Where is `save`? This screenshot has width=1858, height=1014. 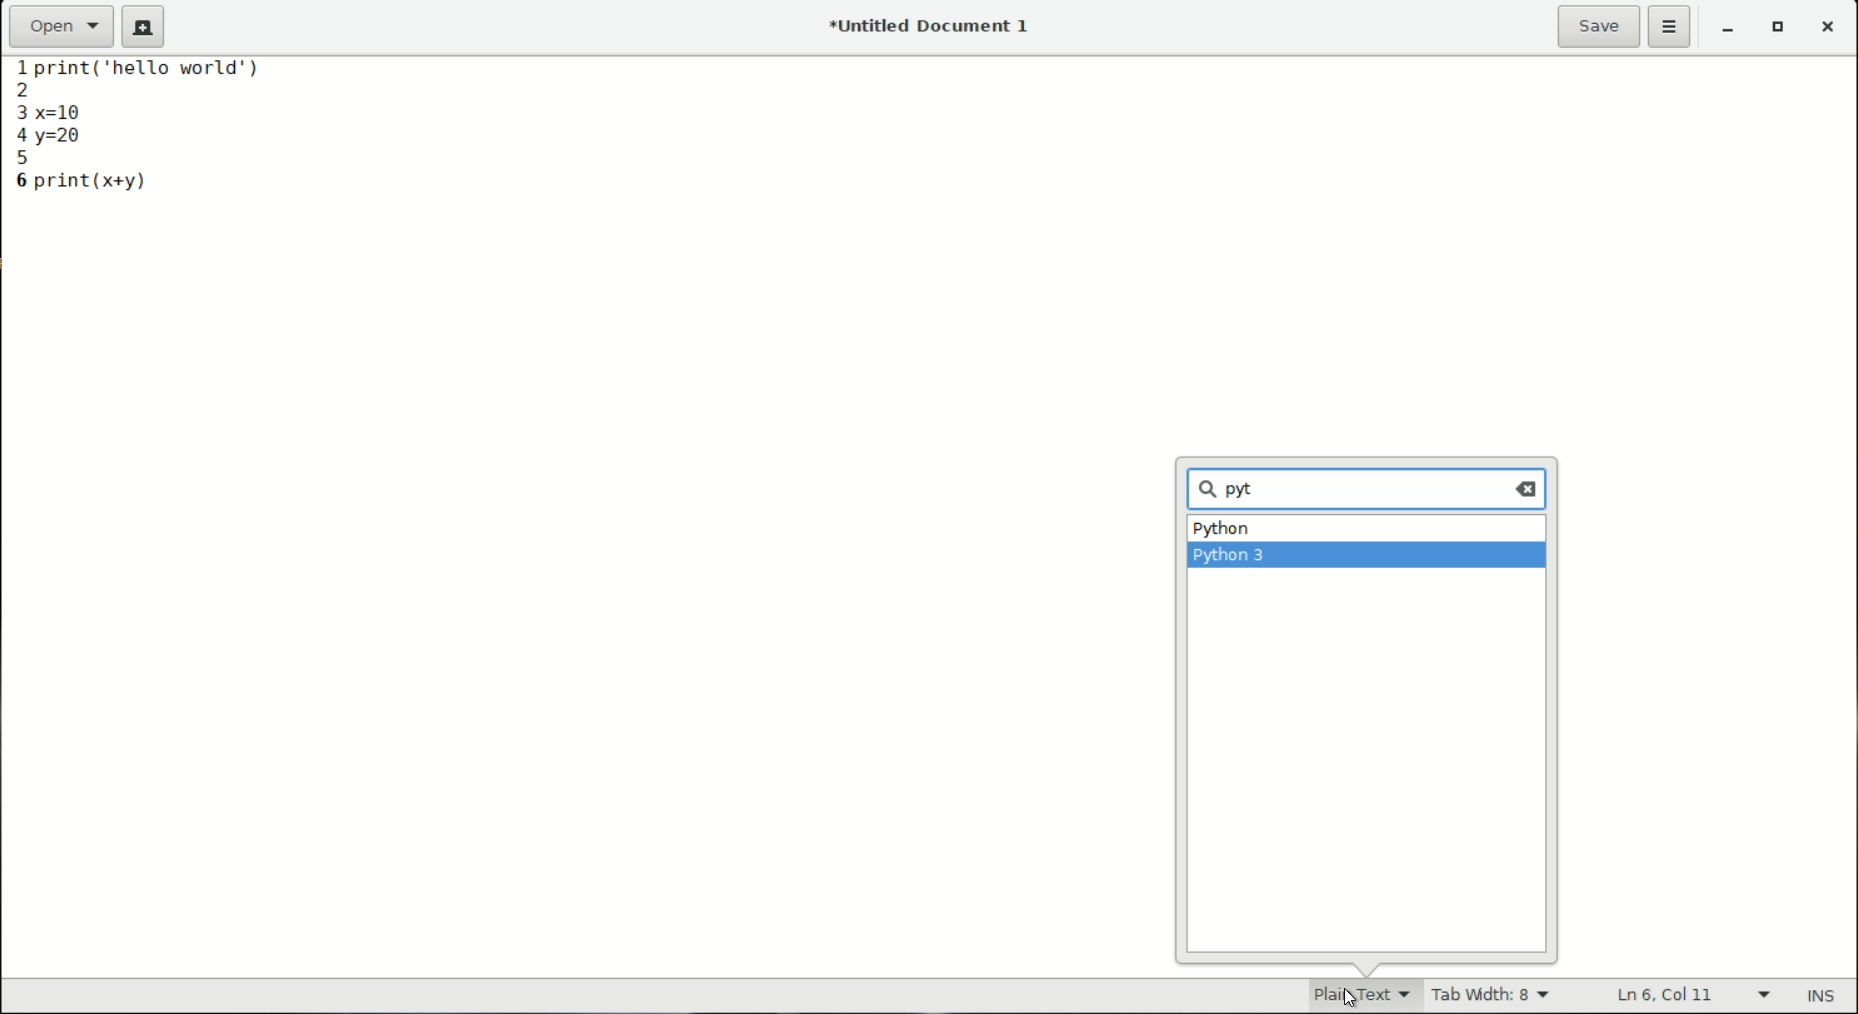 save is located at coordinates (1600, 26).